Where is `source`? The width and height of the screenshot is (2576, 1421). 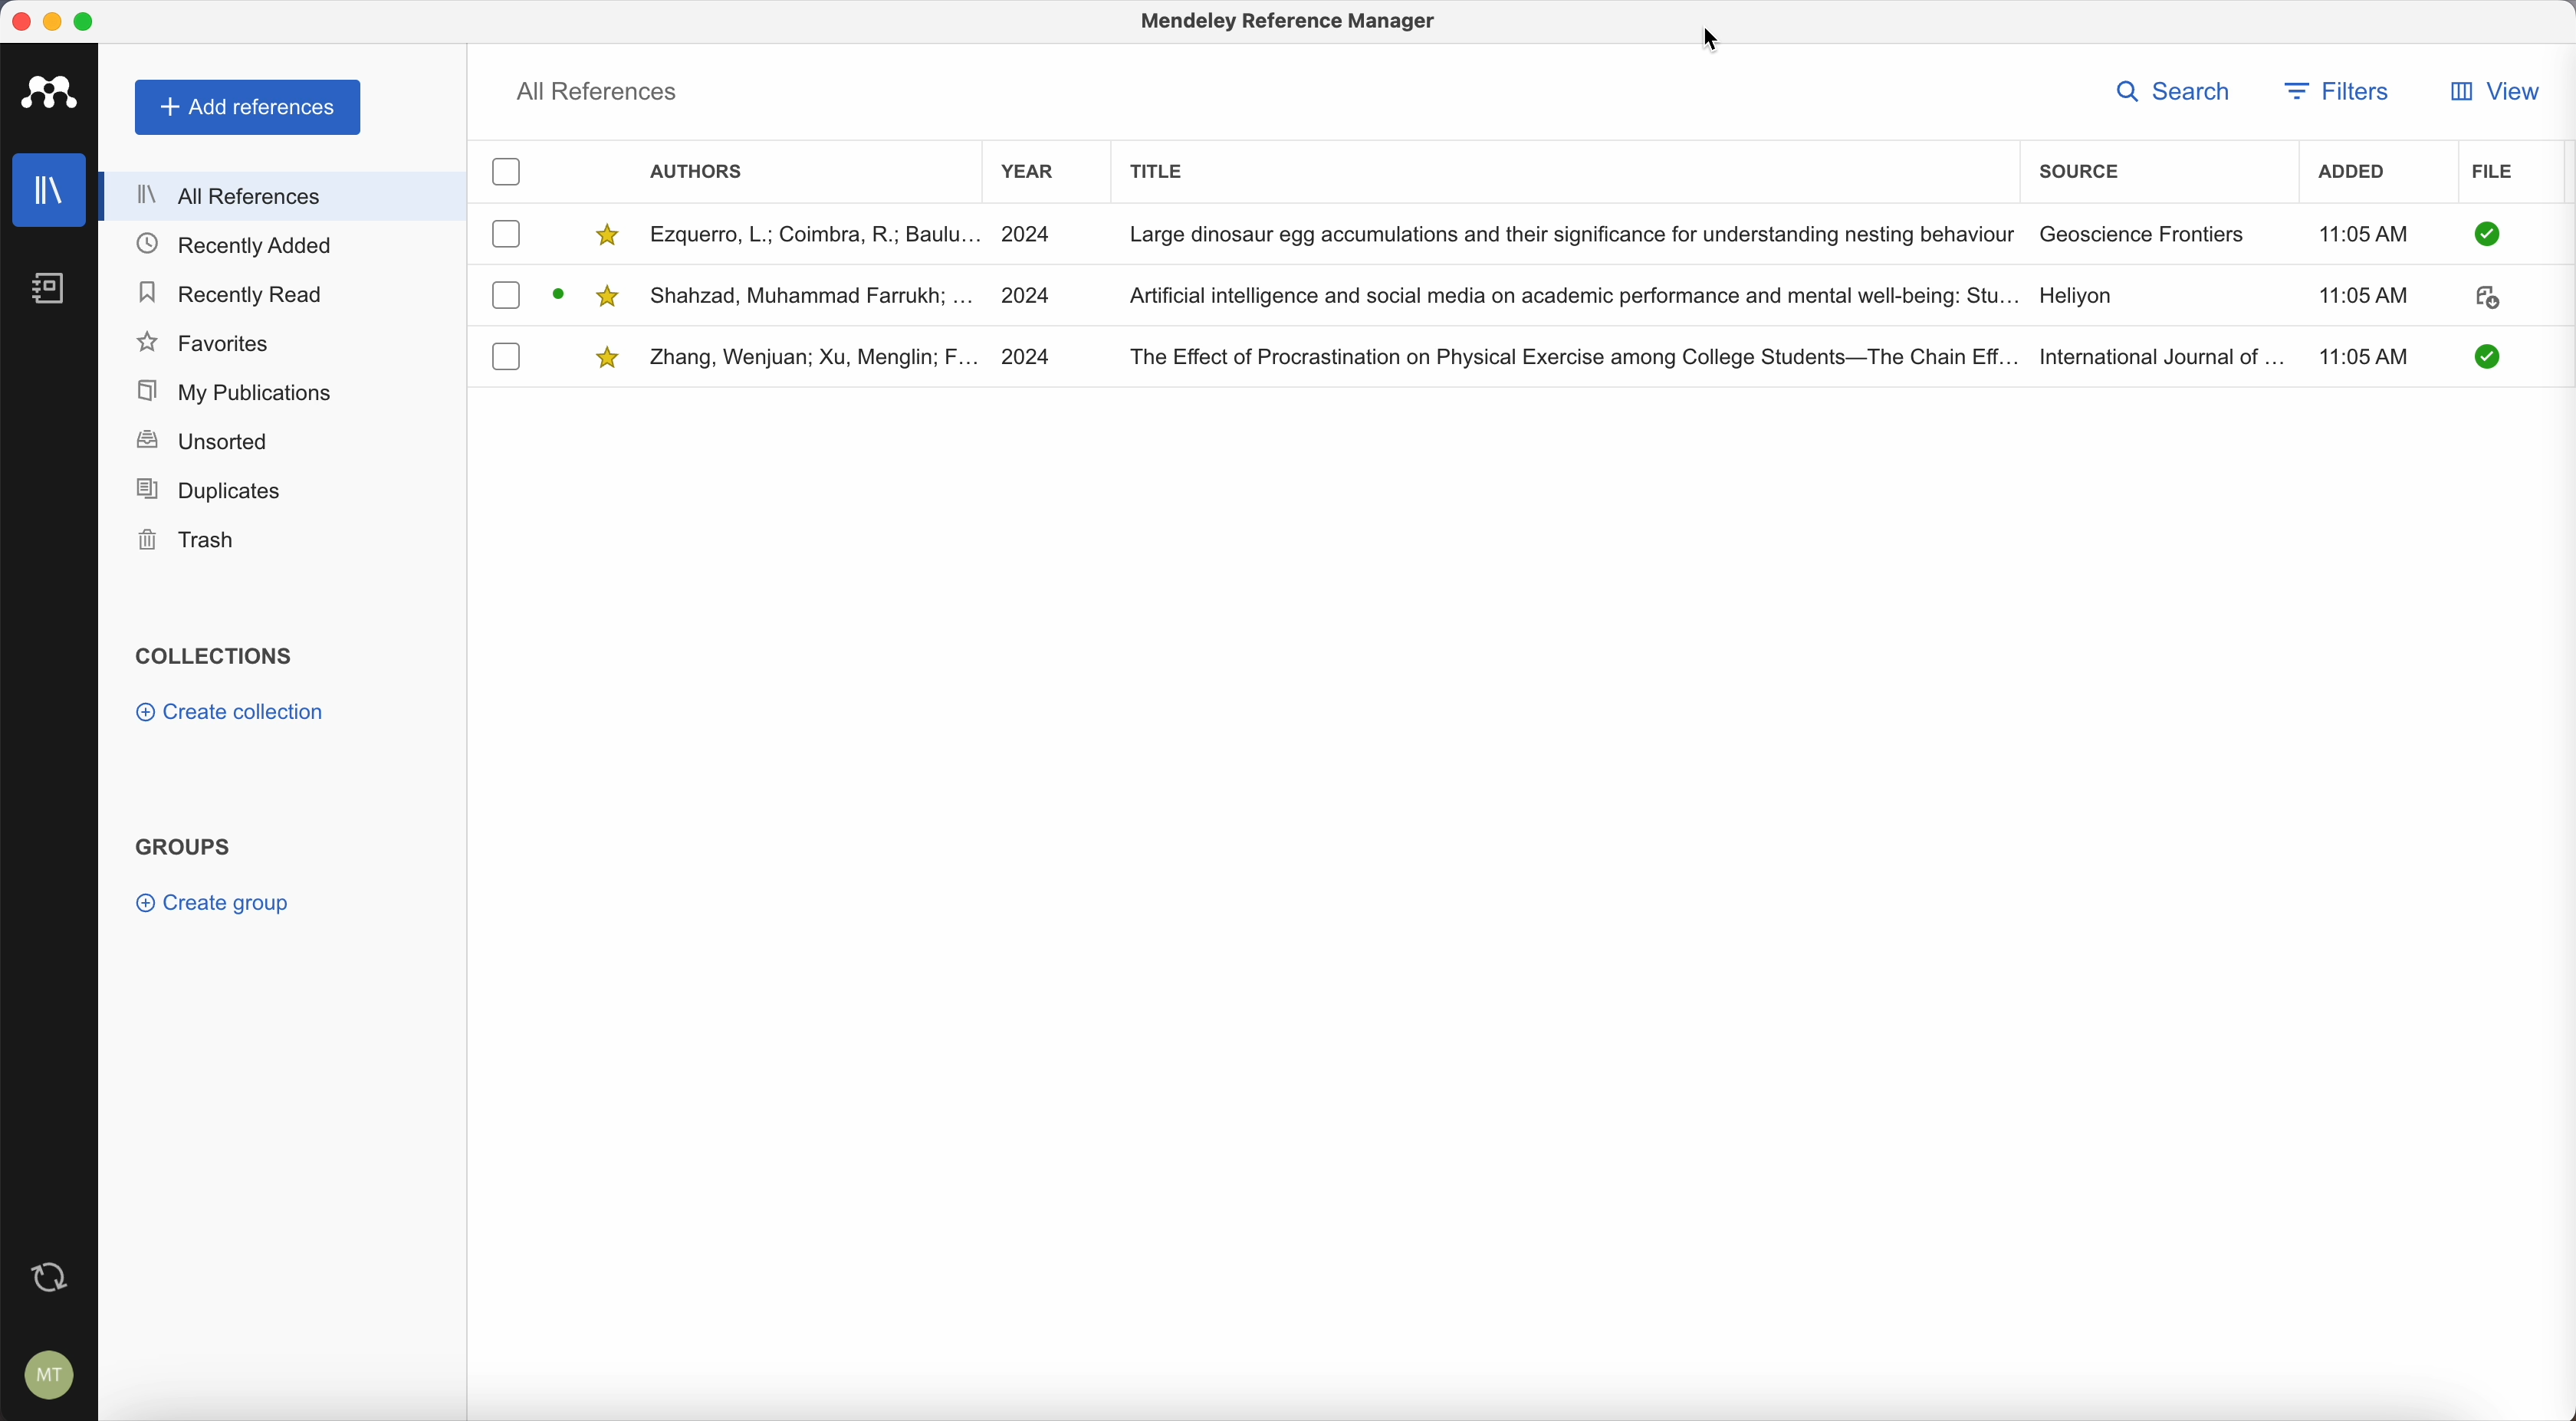 source is located at coordinates (2079, 168).